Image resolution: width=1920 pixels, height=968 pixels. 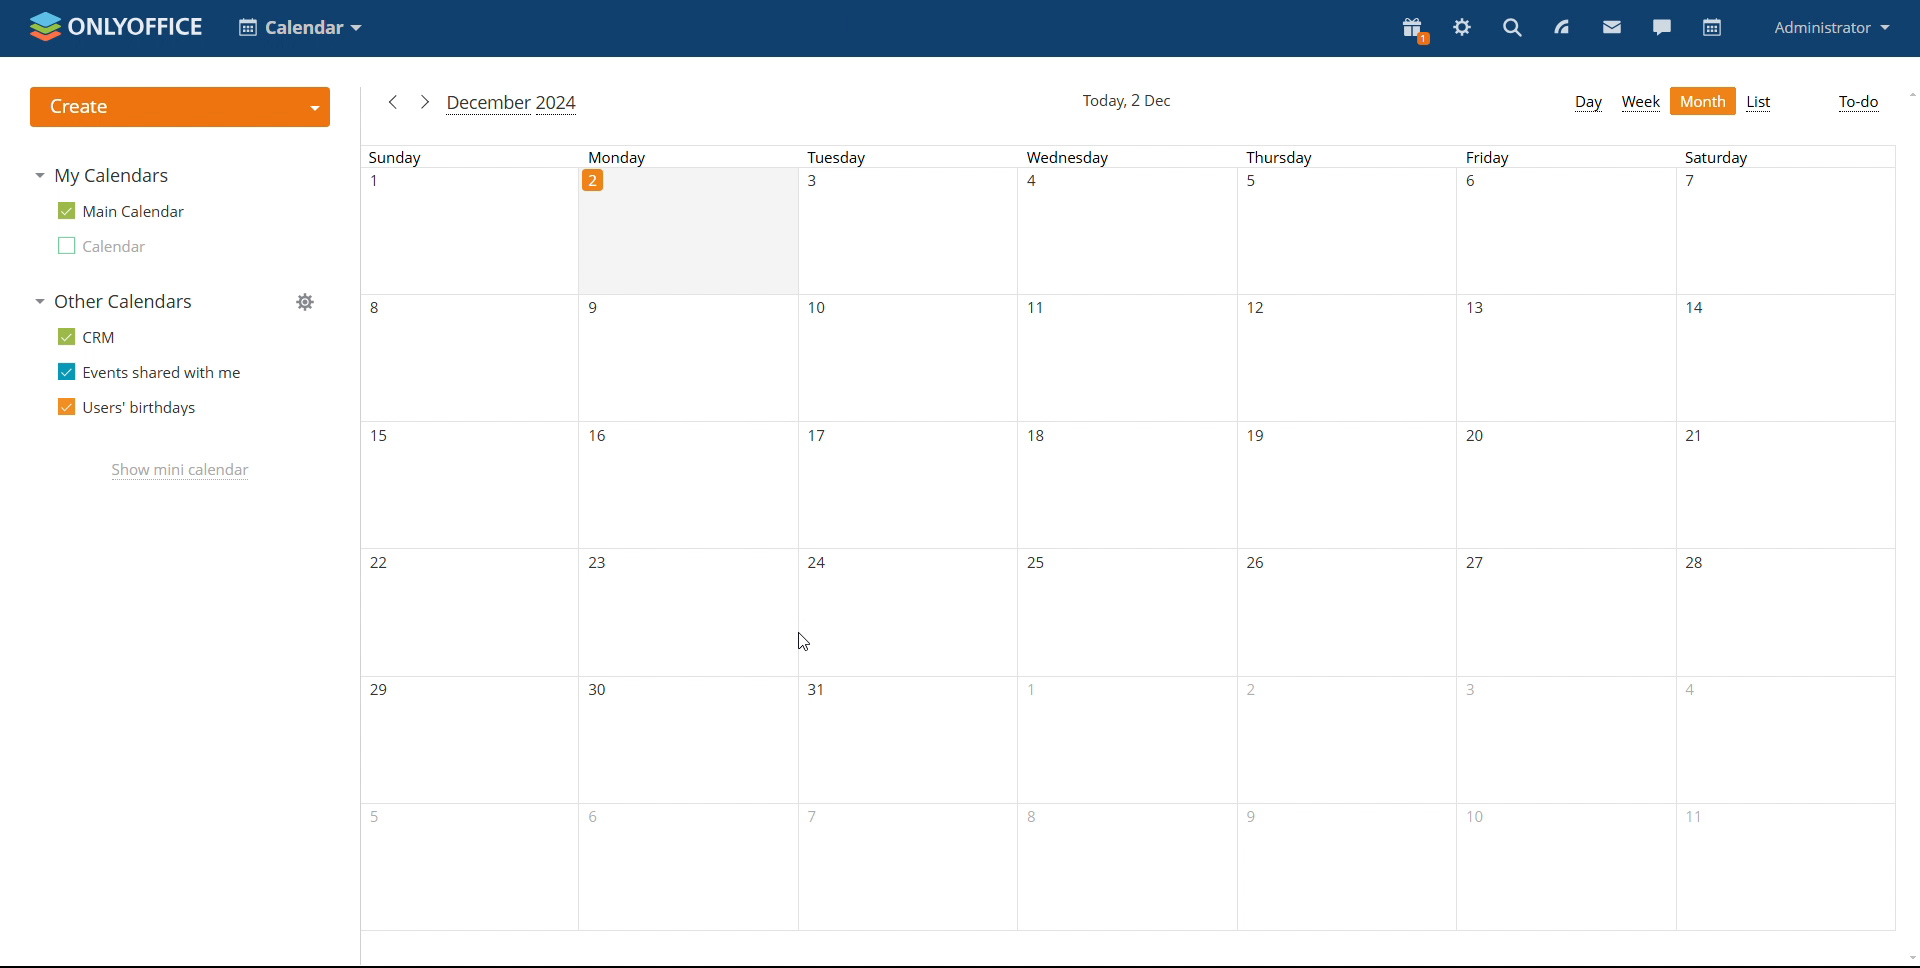 I want to click on other calendars, so click(x=113, y=300).